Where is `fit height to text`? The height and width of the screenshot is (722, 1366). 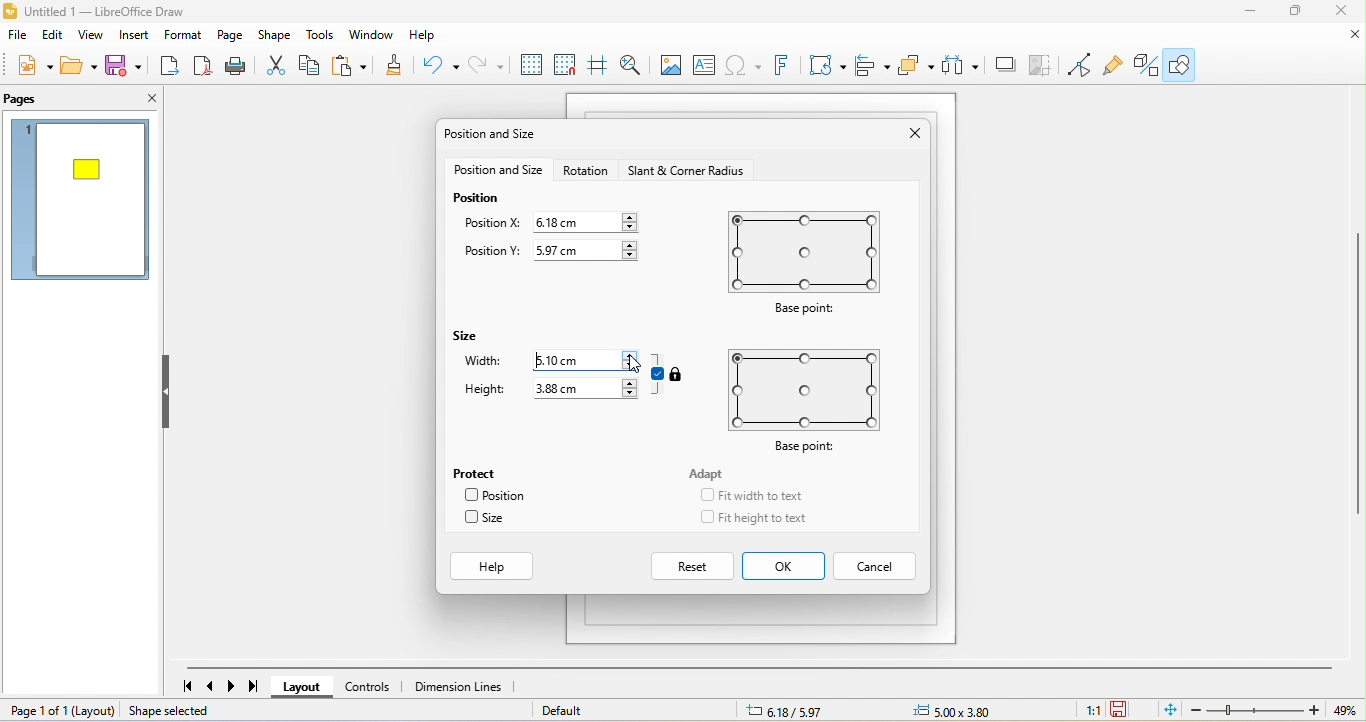
fit height to text is located at coordinates (753, 518).